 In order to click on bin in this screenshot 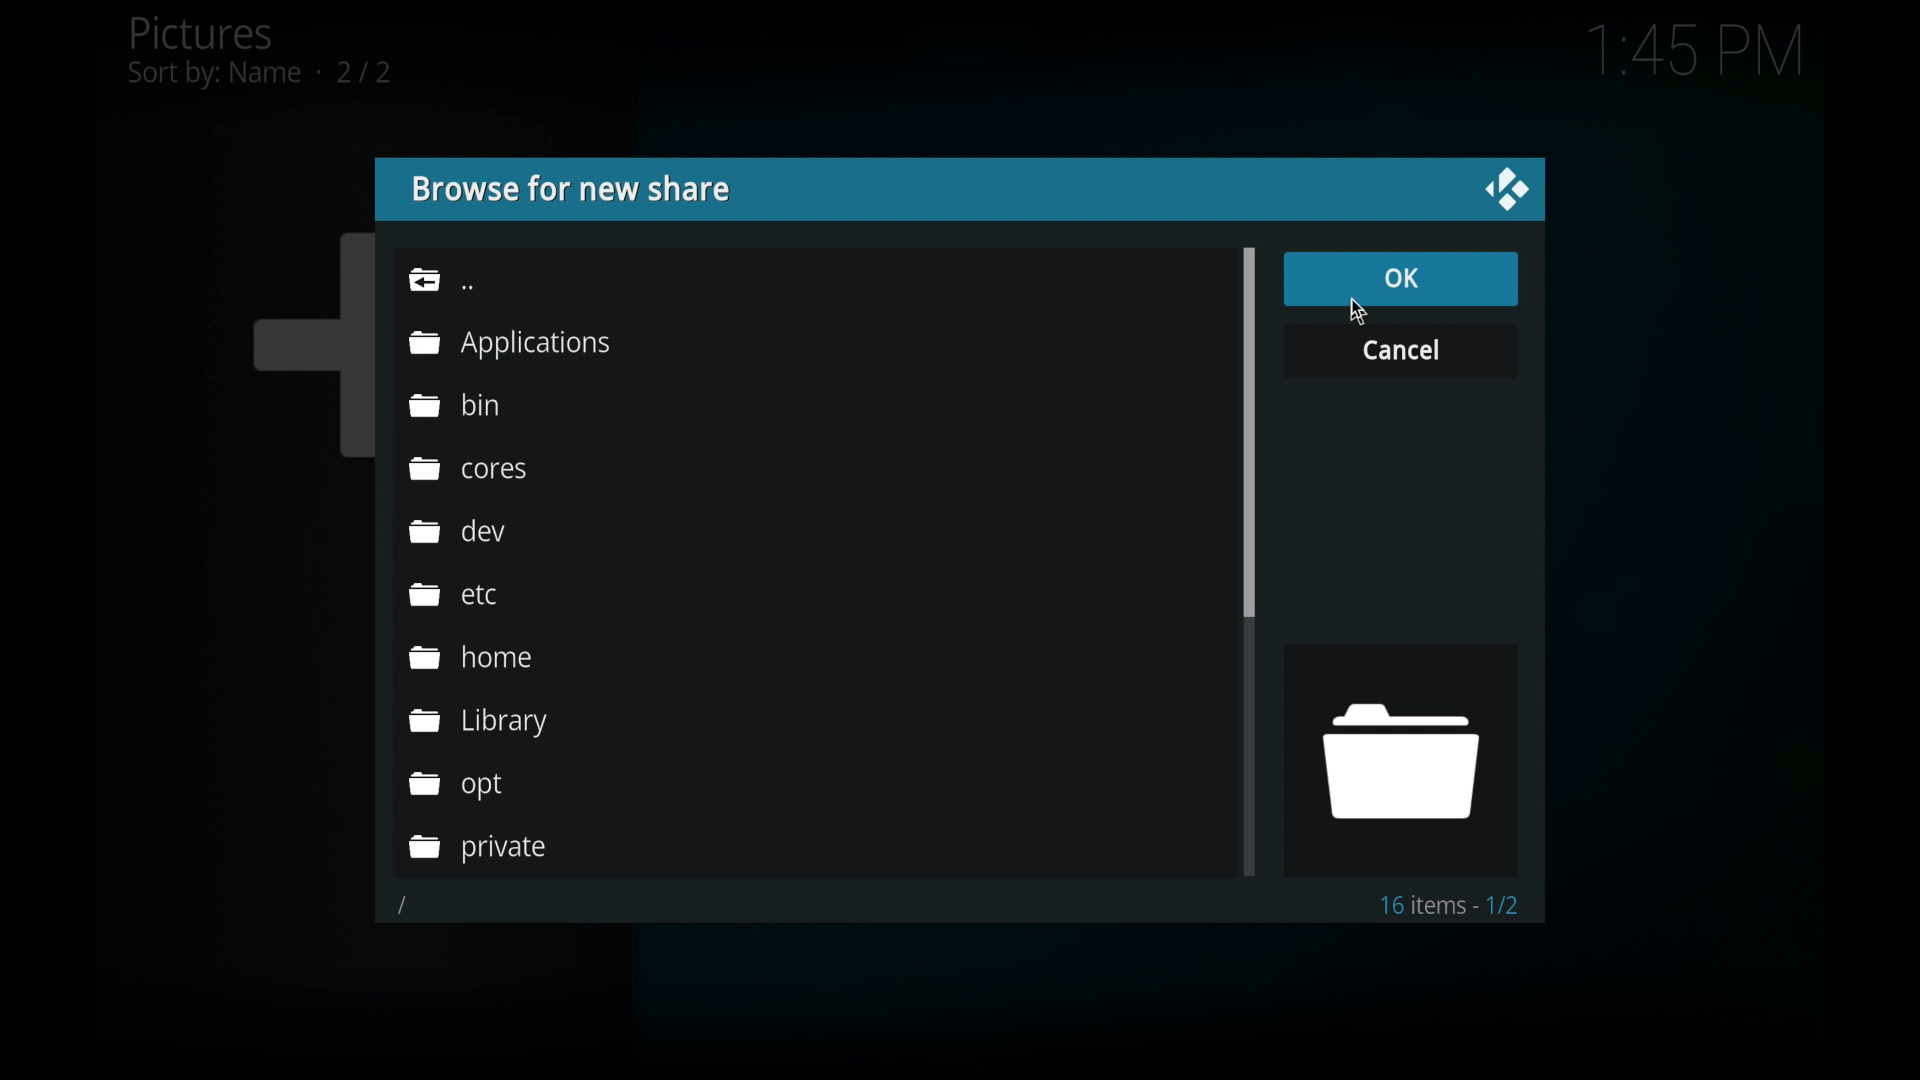, I will do `click(452, 404)`.